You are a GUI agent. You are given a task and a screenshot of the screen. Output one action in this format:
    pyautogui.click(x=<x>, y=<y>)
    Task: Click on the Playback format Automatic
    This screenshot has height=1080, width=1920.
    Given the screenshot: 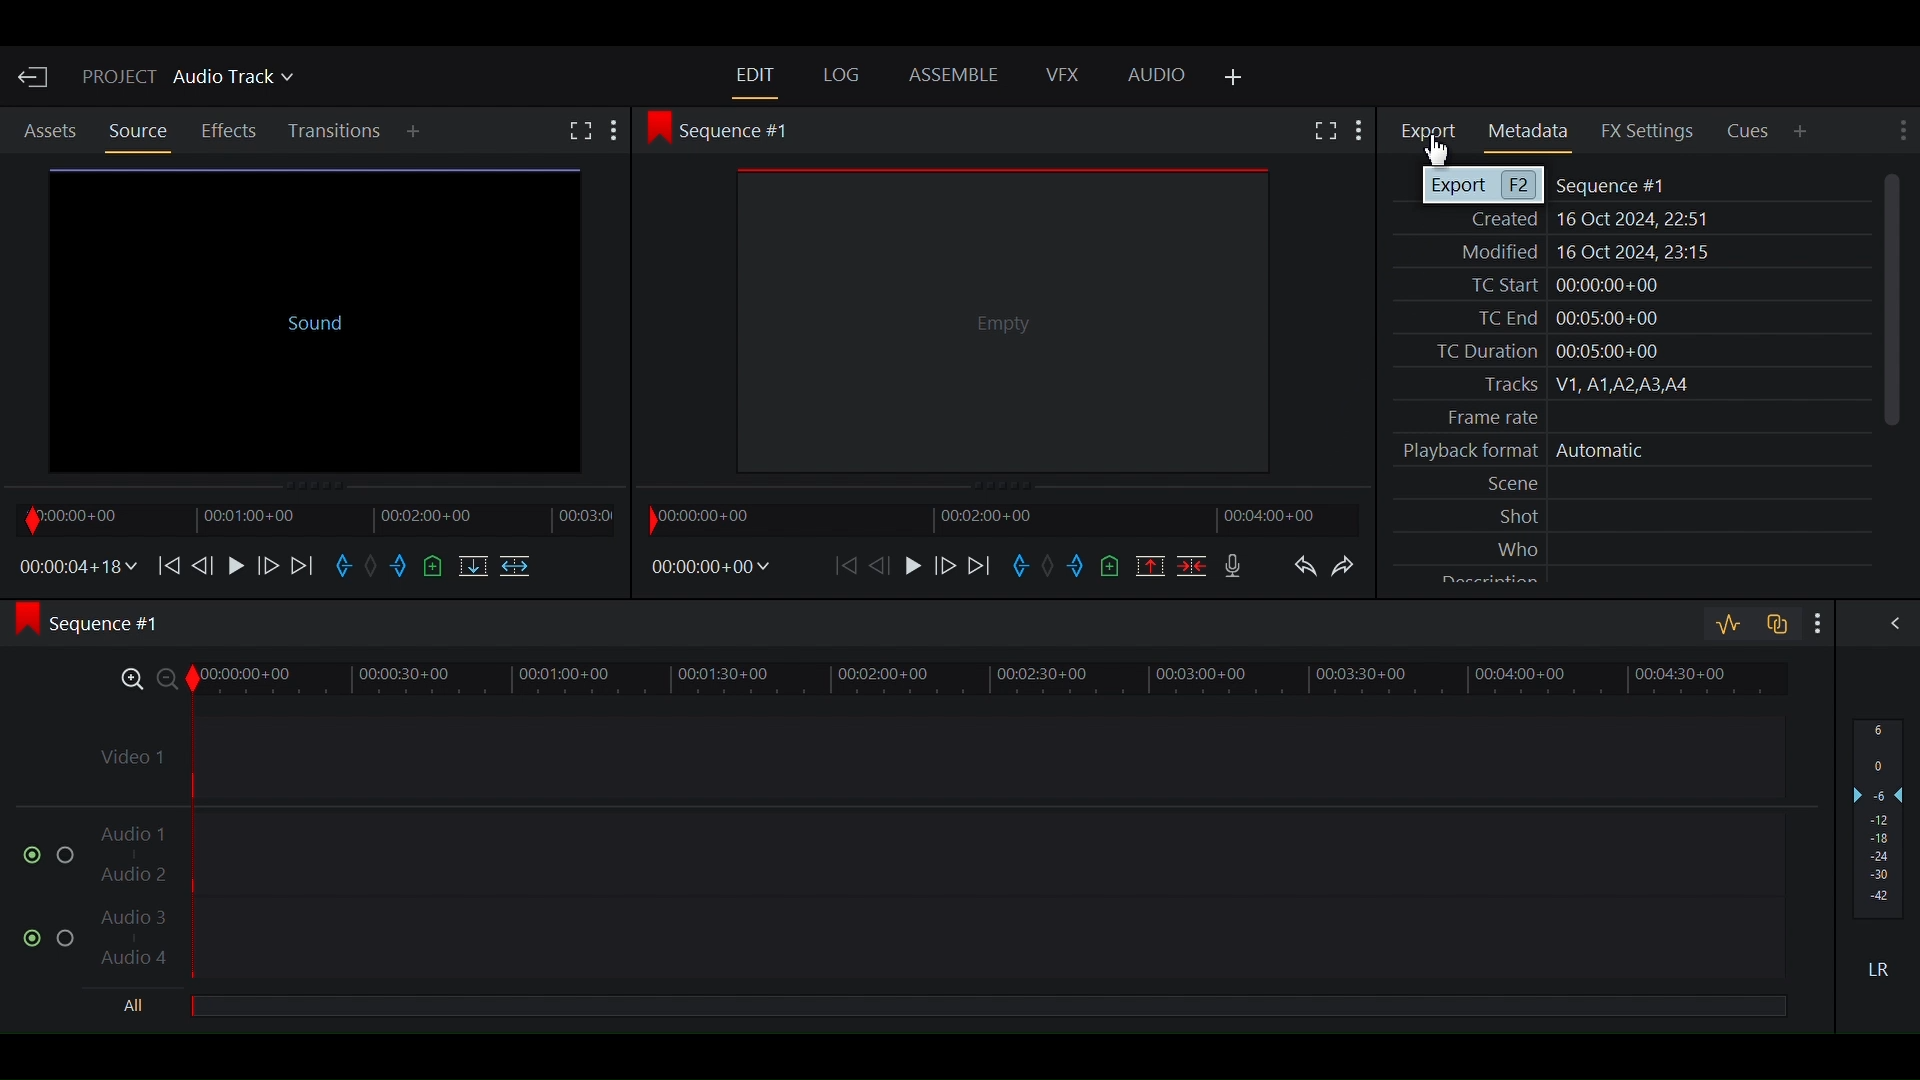 What is the action you would take?
    pyautogui.click(x=1515, y=454)
    